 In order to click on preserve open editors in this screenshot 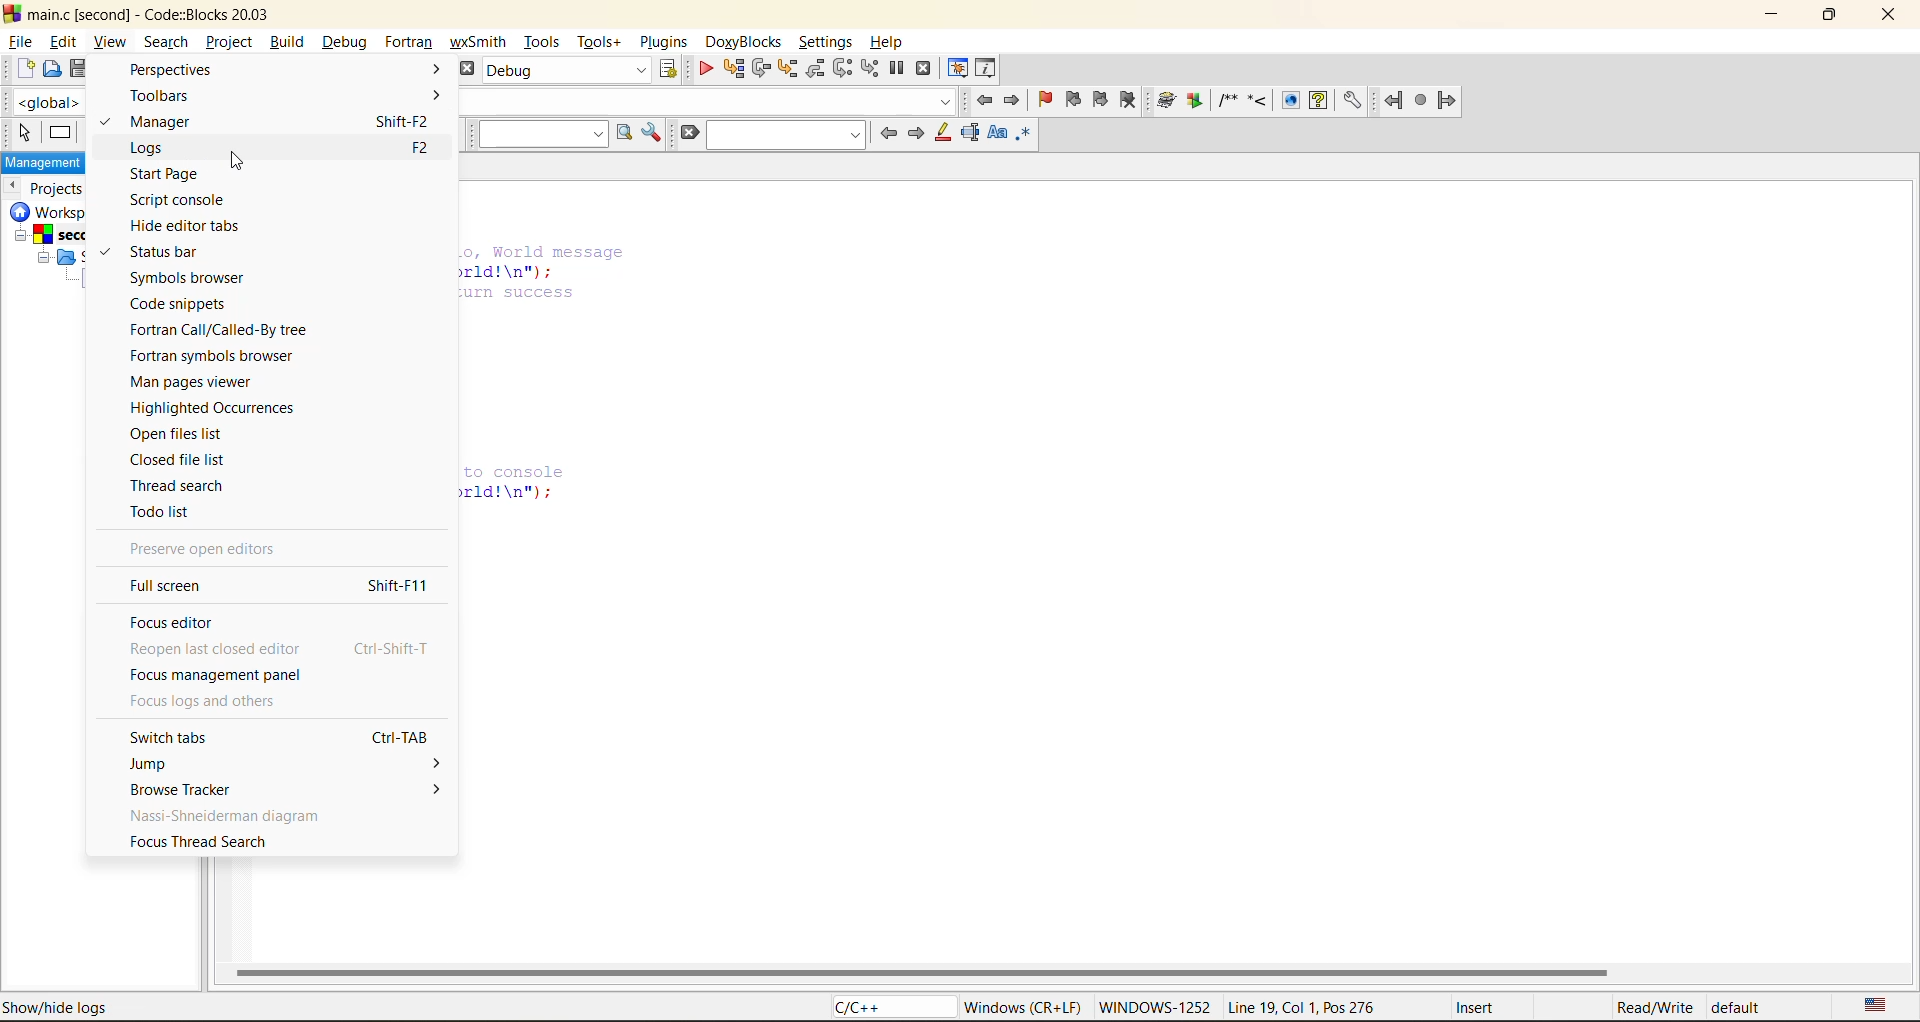, I will do `click(213, 550)`.